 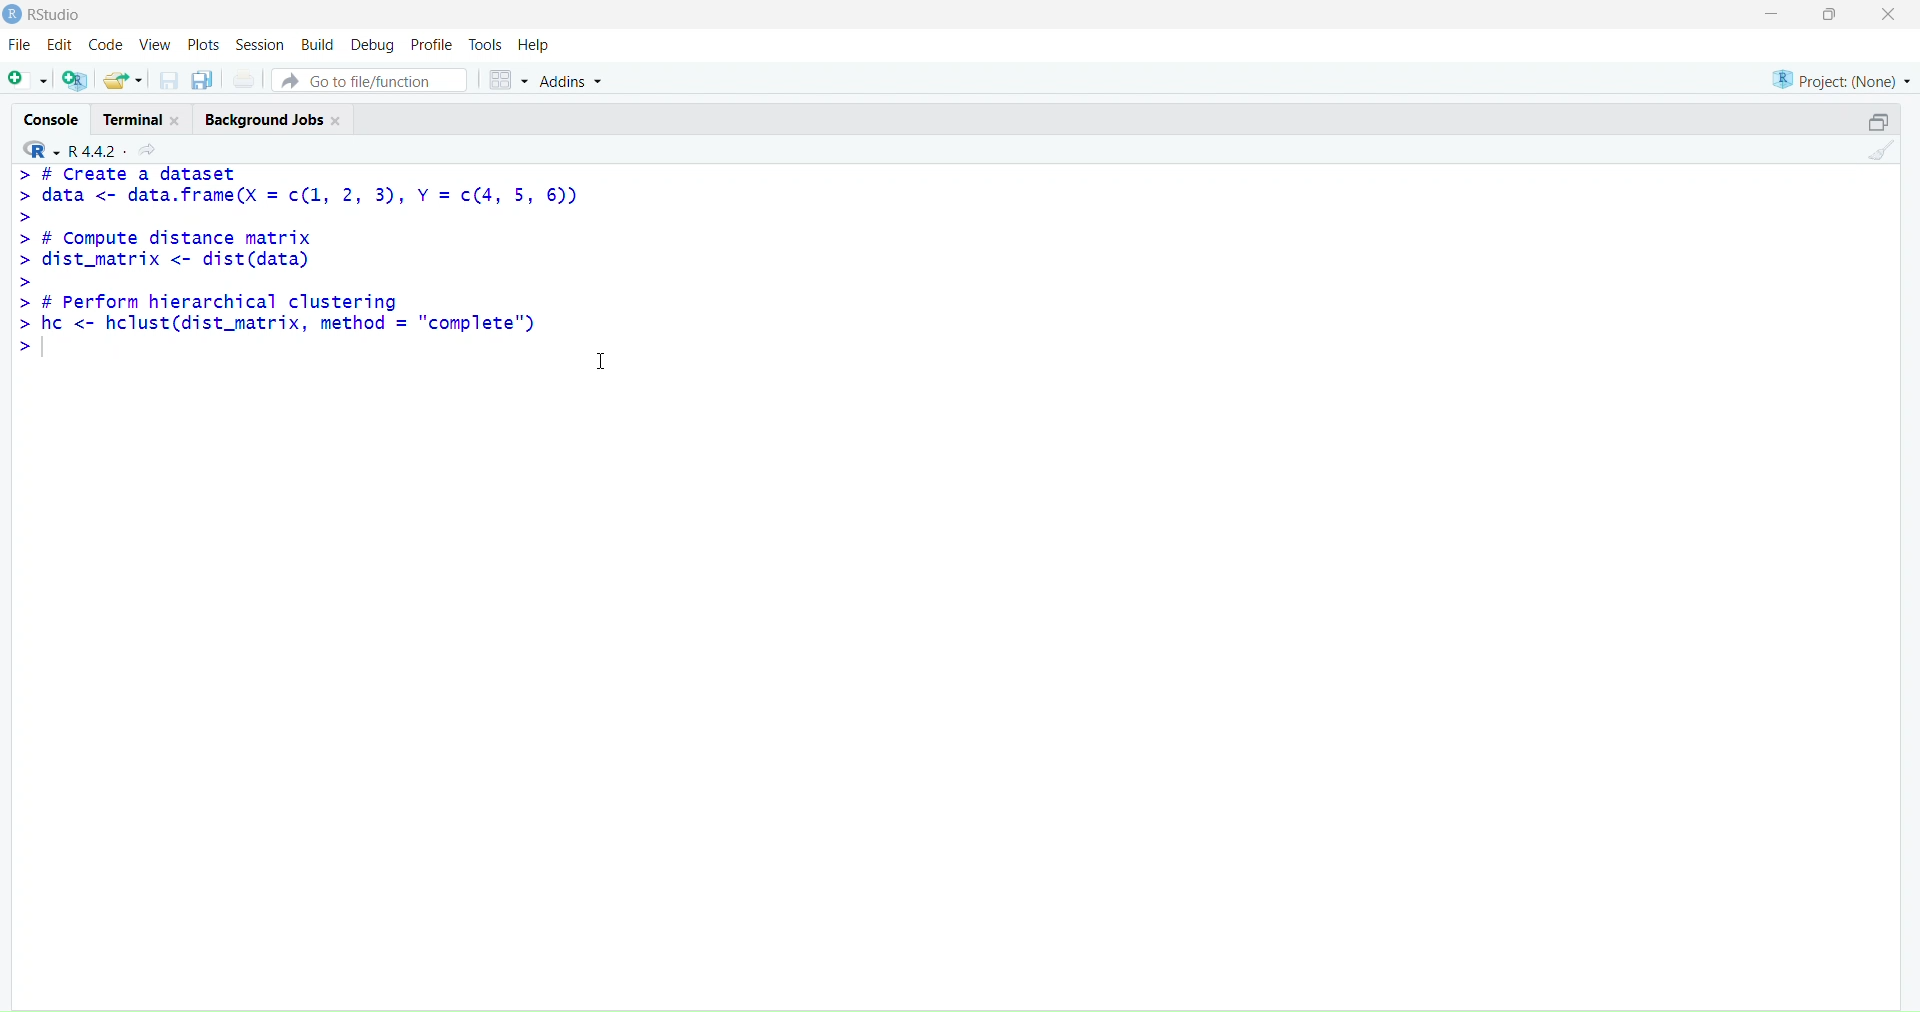 What do you see at coordinates (138, 119) in the screenshot?
I see `Terminal` at bounding box center [138, 119].